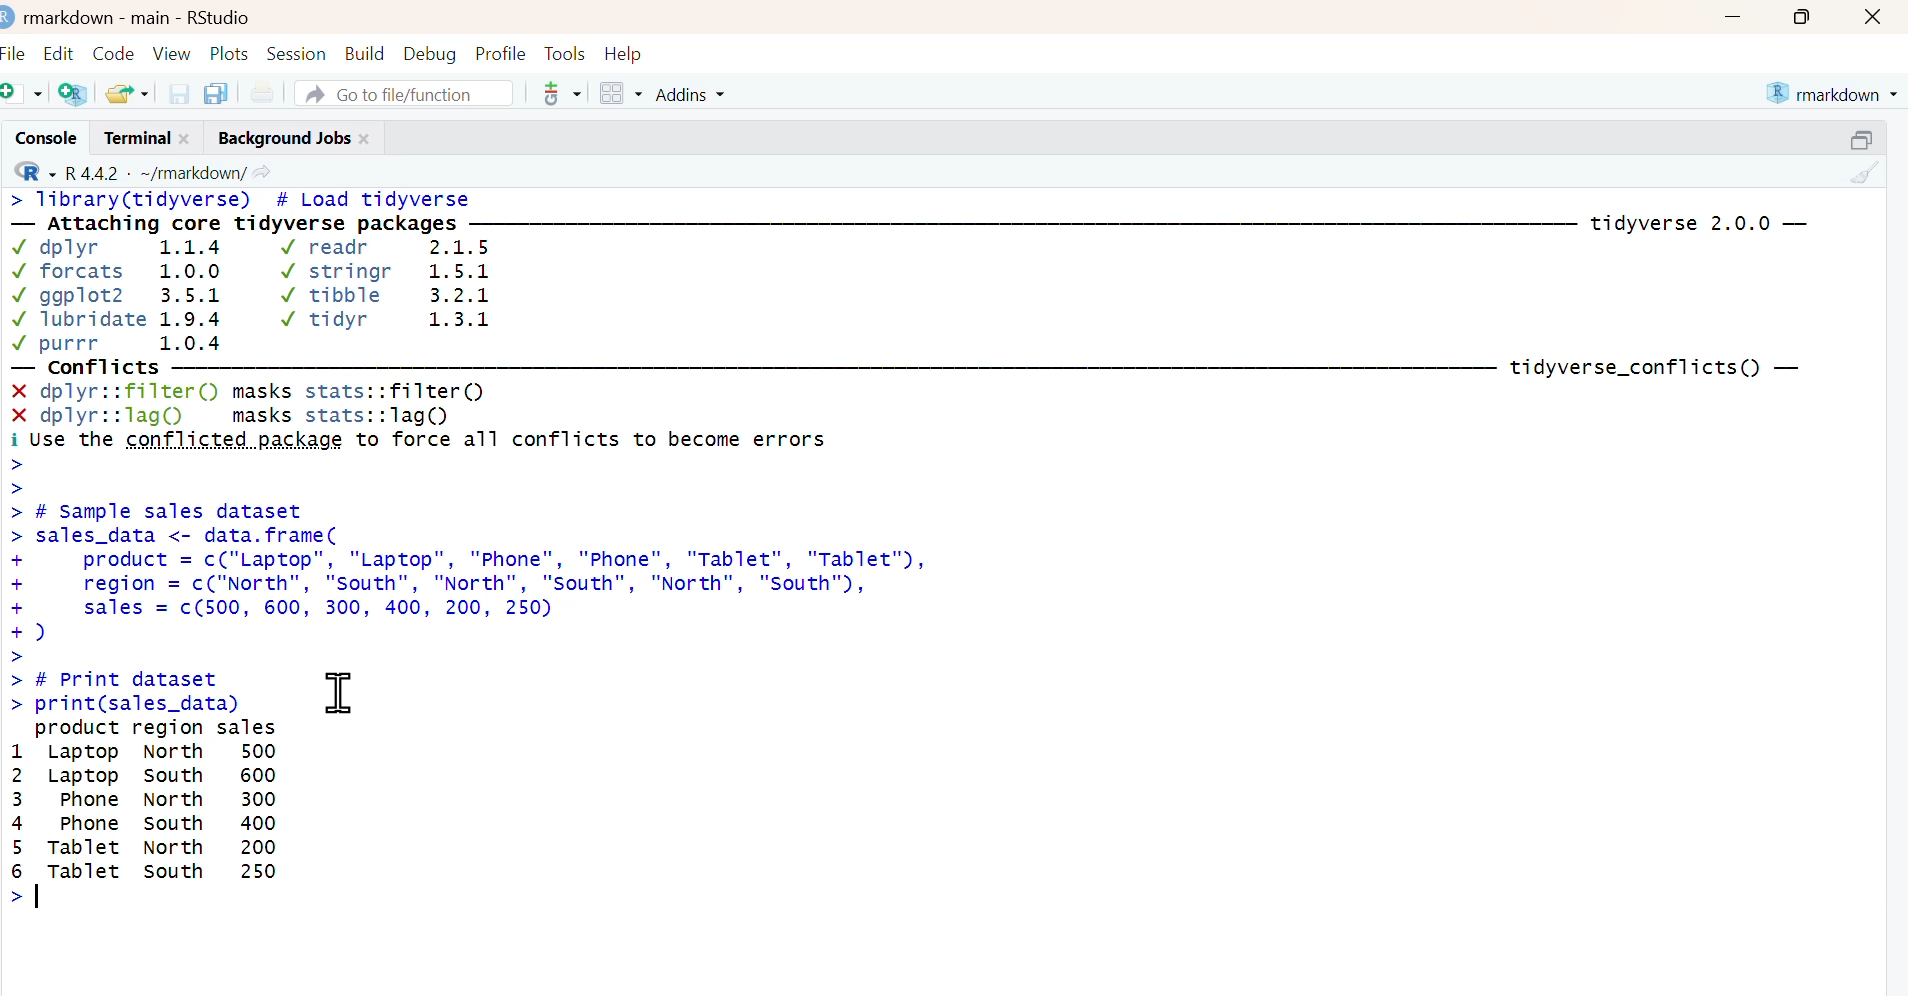 This screenshot has width=1908, height=996. I want to click on RStudio, so click(220, 15).